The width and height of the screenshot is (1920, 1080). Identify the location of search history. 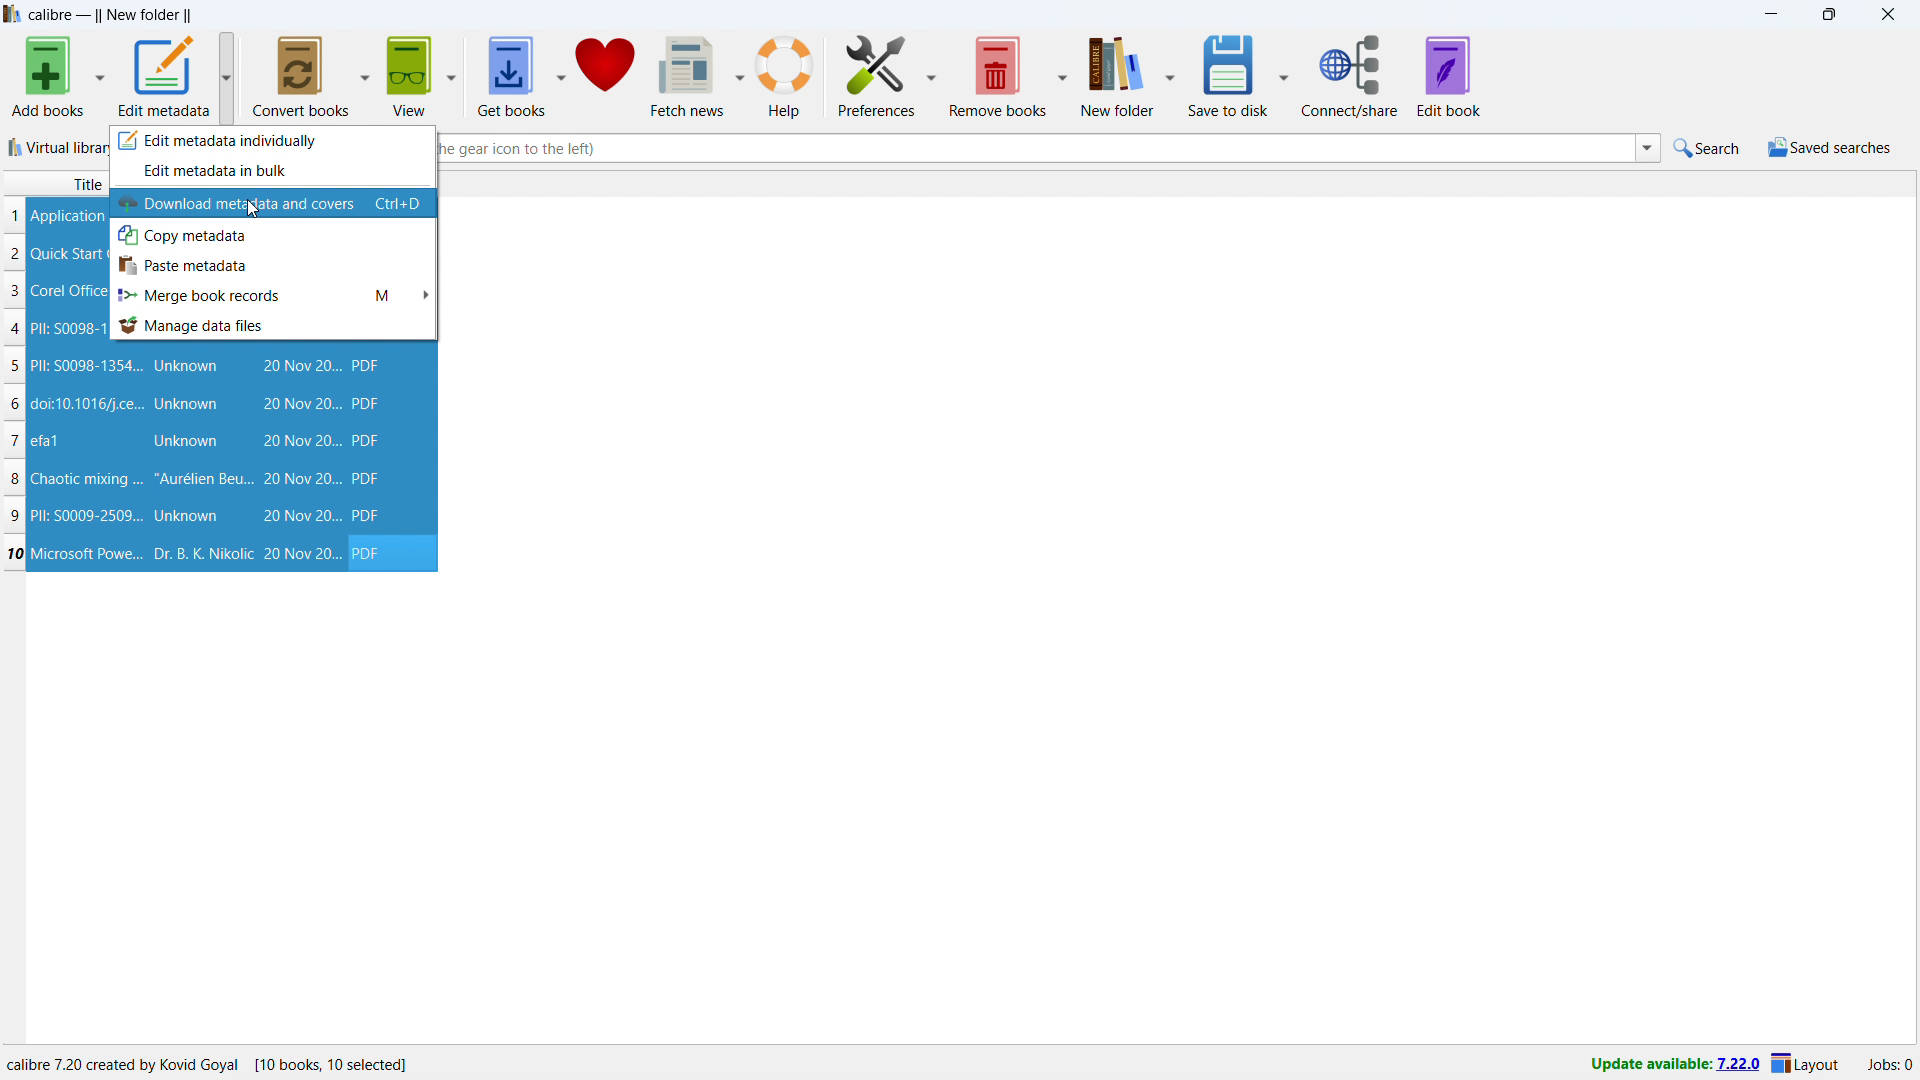
(1647, 149).